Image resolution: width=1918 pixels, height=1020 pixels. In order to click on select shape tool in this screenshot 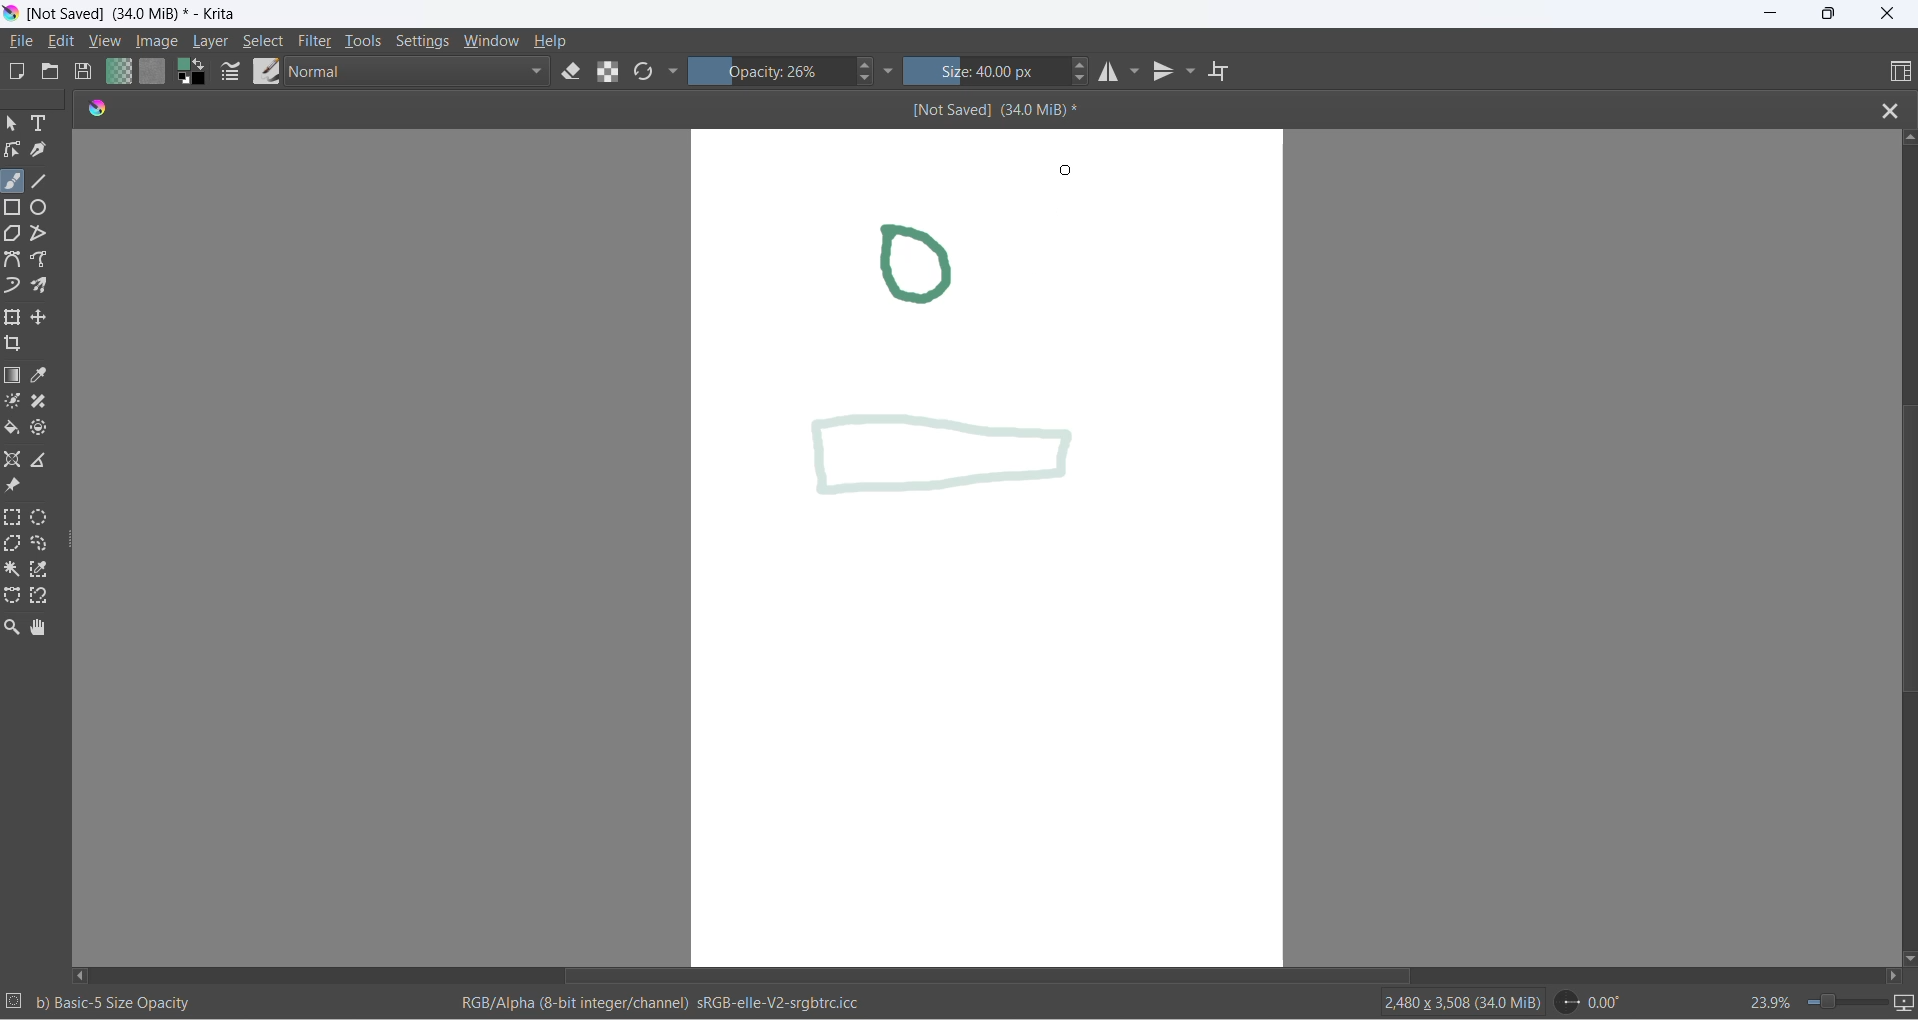, I will do `click(15, 126)`.